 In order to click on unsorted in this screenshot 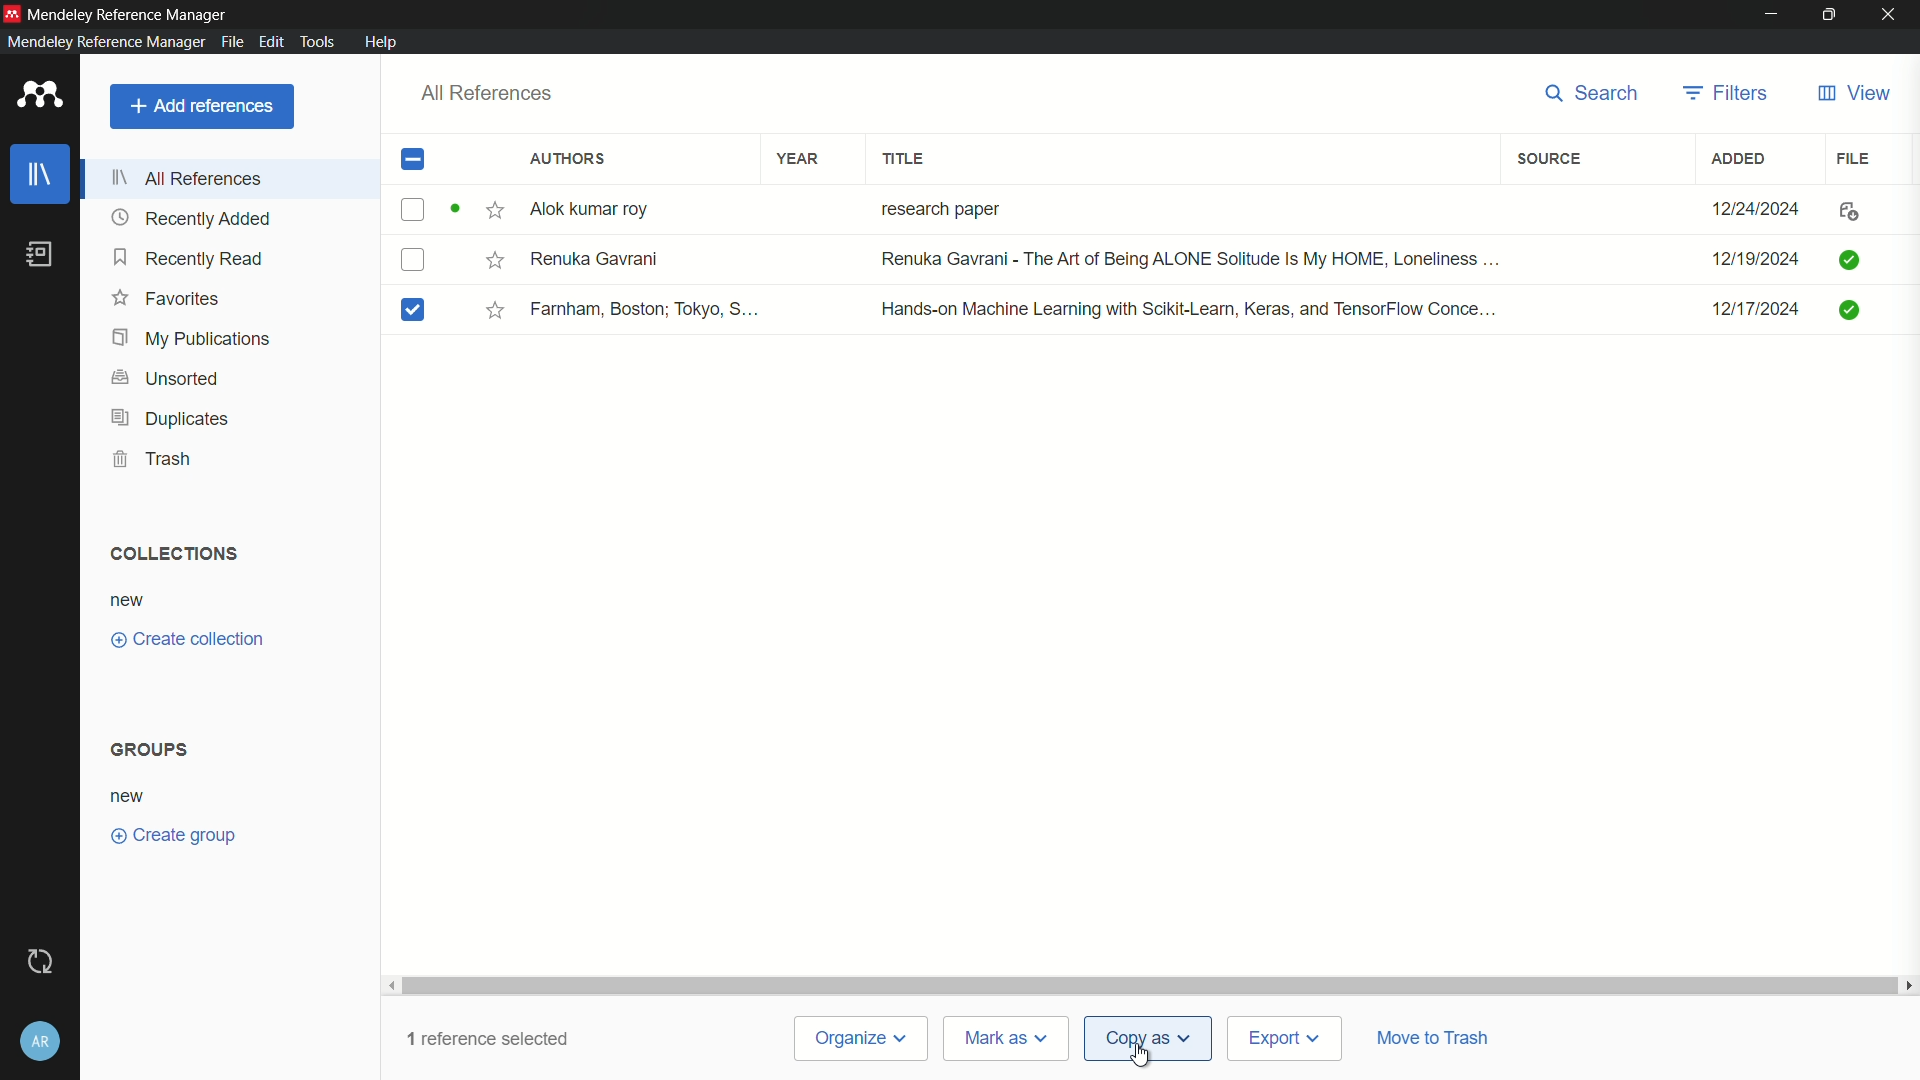, I will do `click(166, 379)`.